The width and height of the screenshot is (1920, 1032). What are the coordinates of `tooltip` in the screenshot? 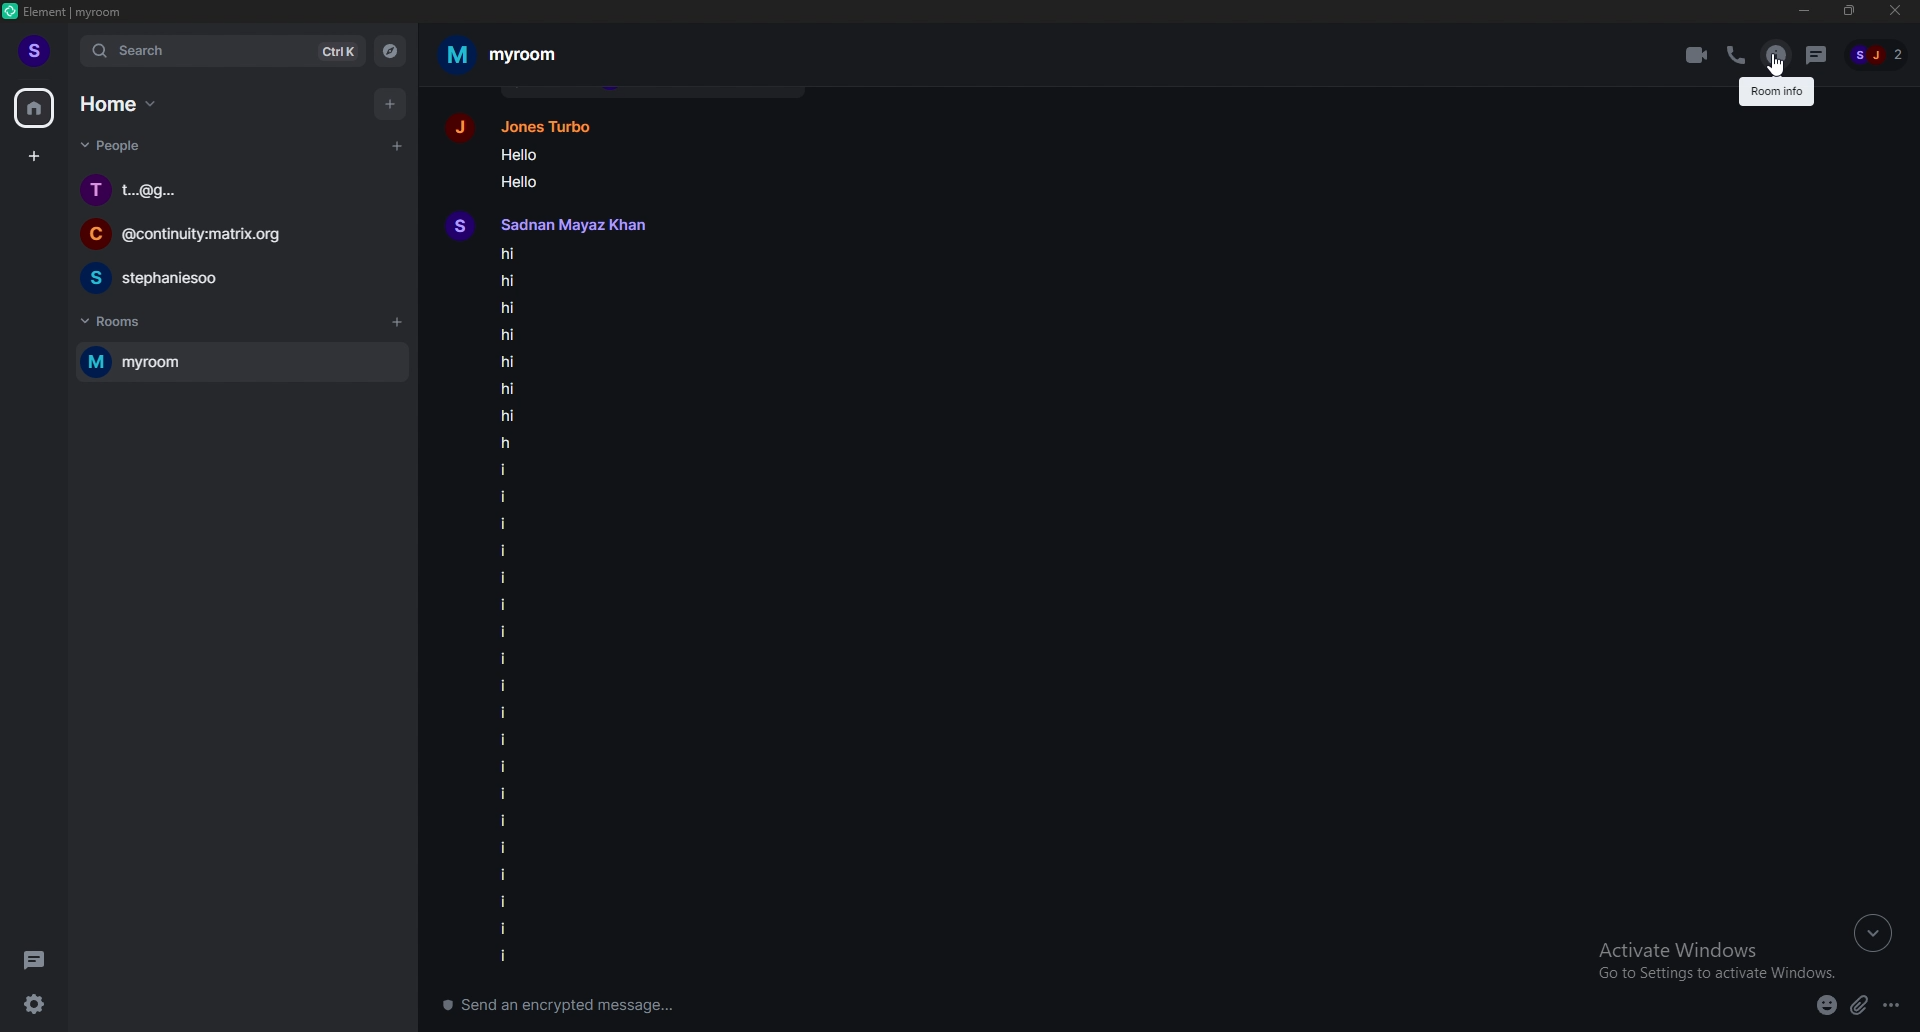 It's located at (1773, 93).